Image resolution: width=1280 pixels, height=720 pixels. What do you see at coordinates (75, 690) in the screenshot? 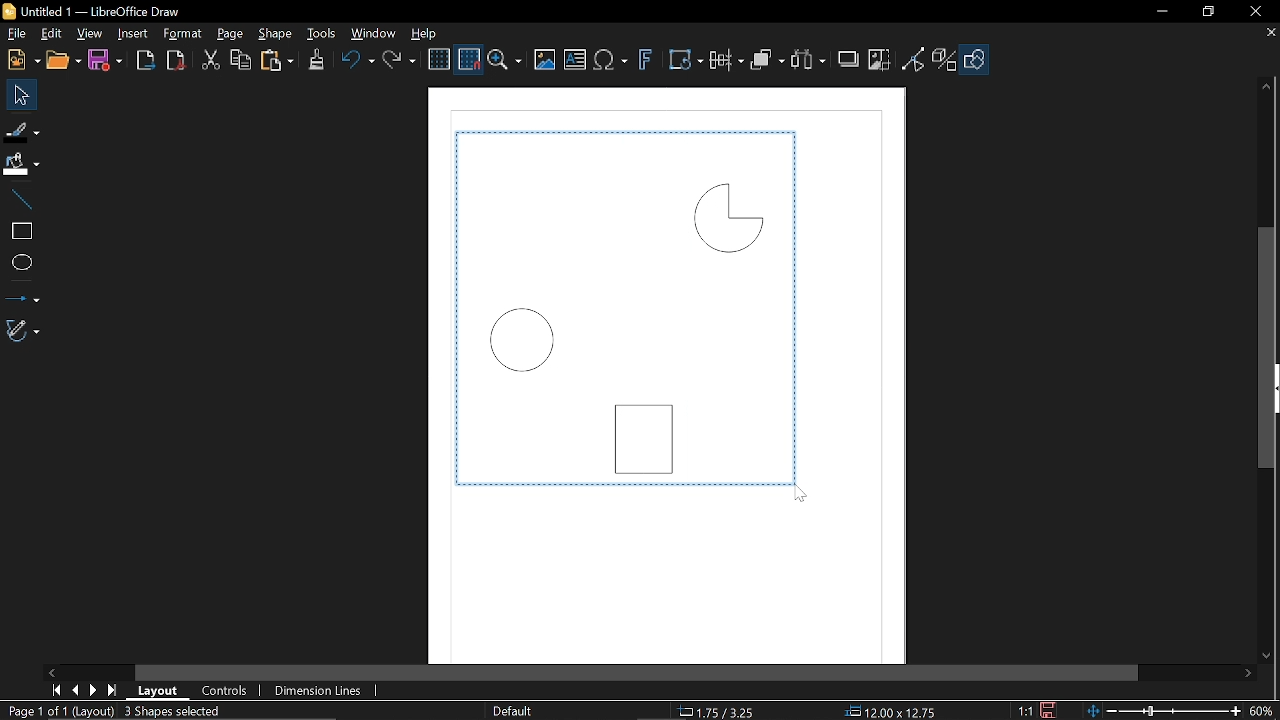
I see `Previous page` at bounding box center [75, 690].